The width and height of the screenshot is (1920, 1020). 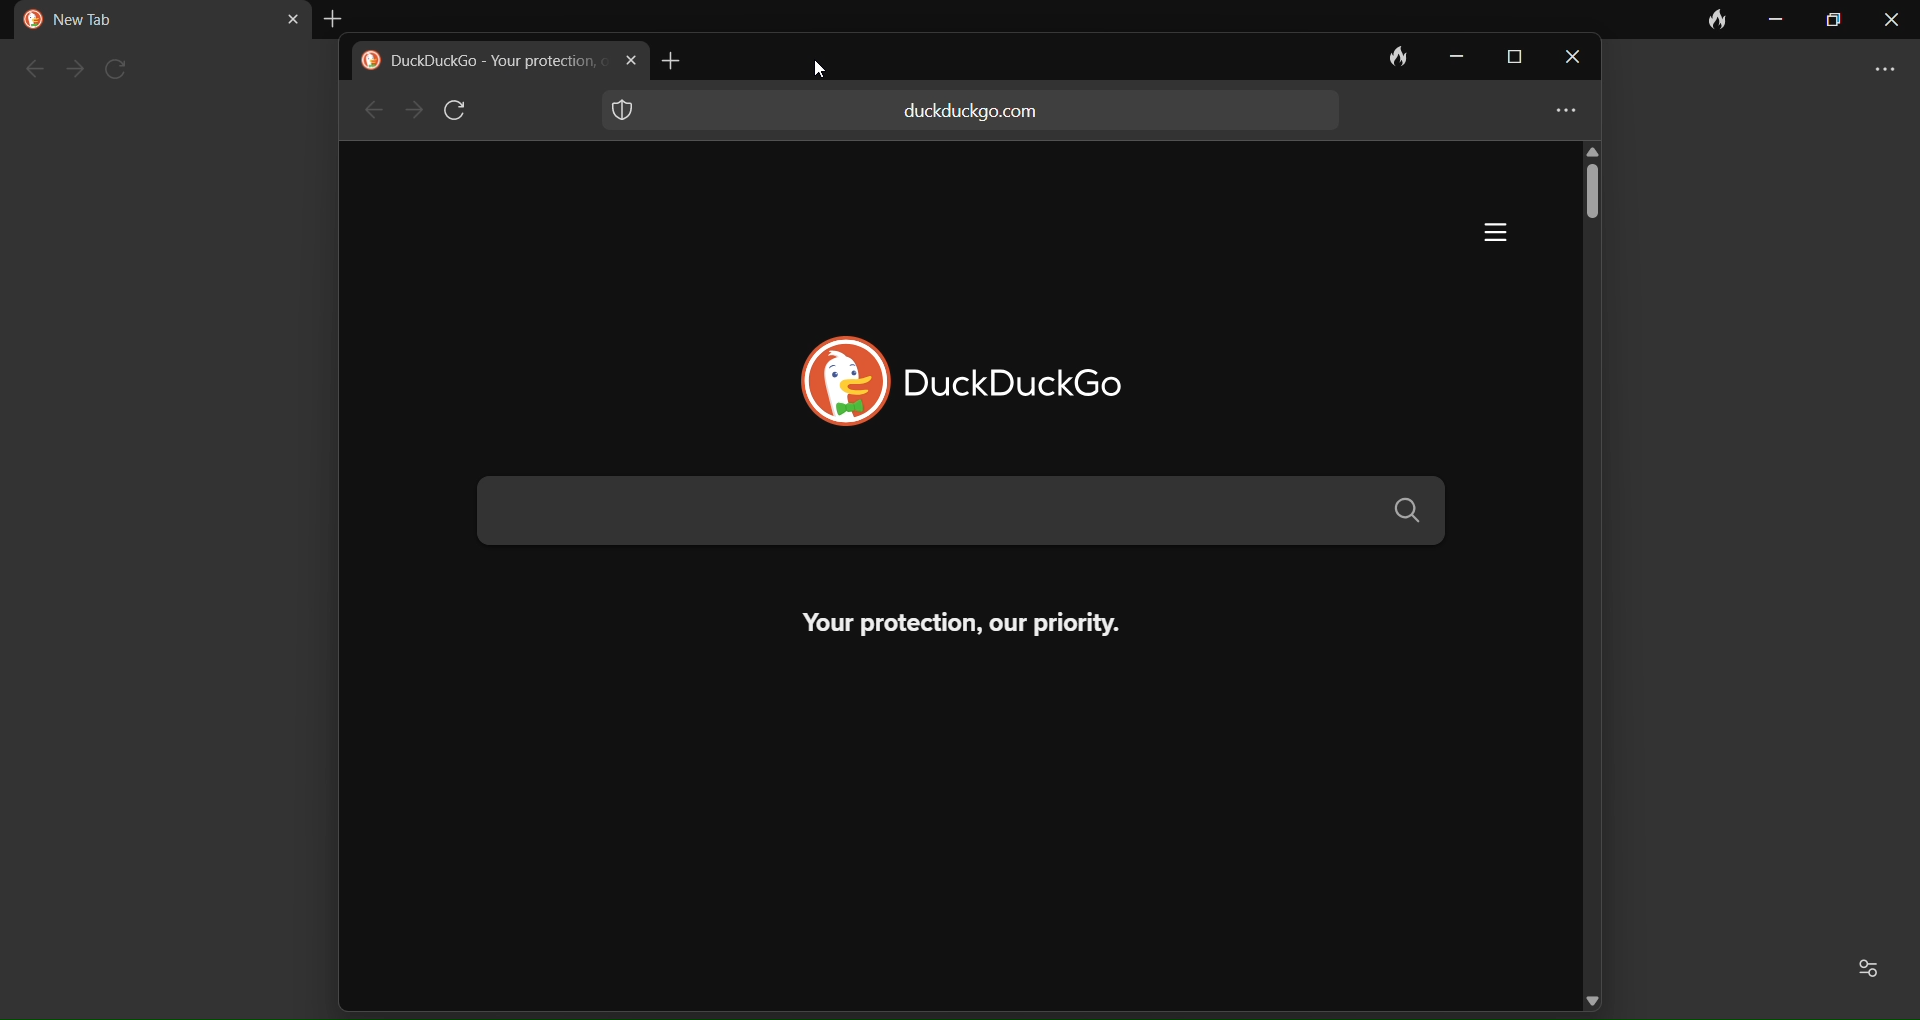 What do you see at coordinates (1604, 150) in the screenshot?
I see `up` at bounding box center [1604, 150].